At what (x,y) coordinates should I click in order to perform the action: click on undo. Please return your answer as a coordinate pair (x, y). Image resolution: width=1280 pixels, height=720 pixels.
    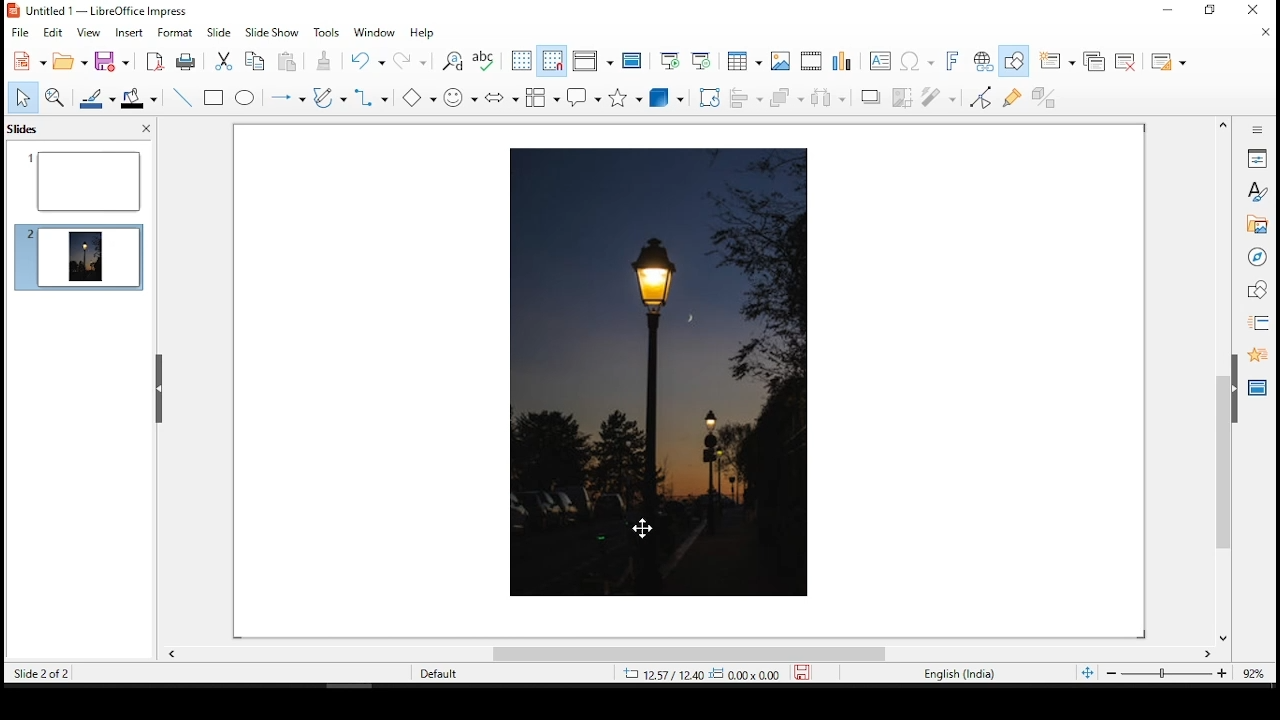
    Looking at the image, I should click on (367, 61).